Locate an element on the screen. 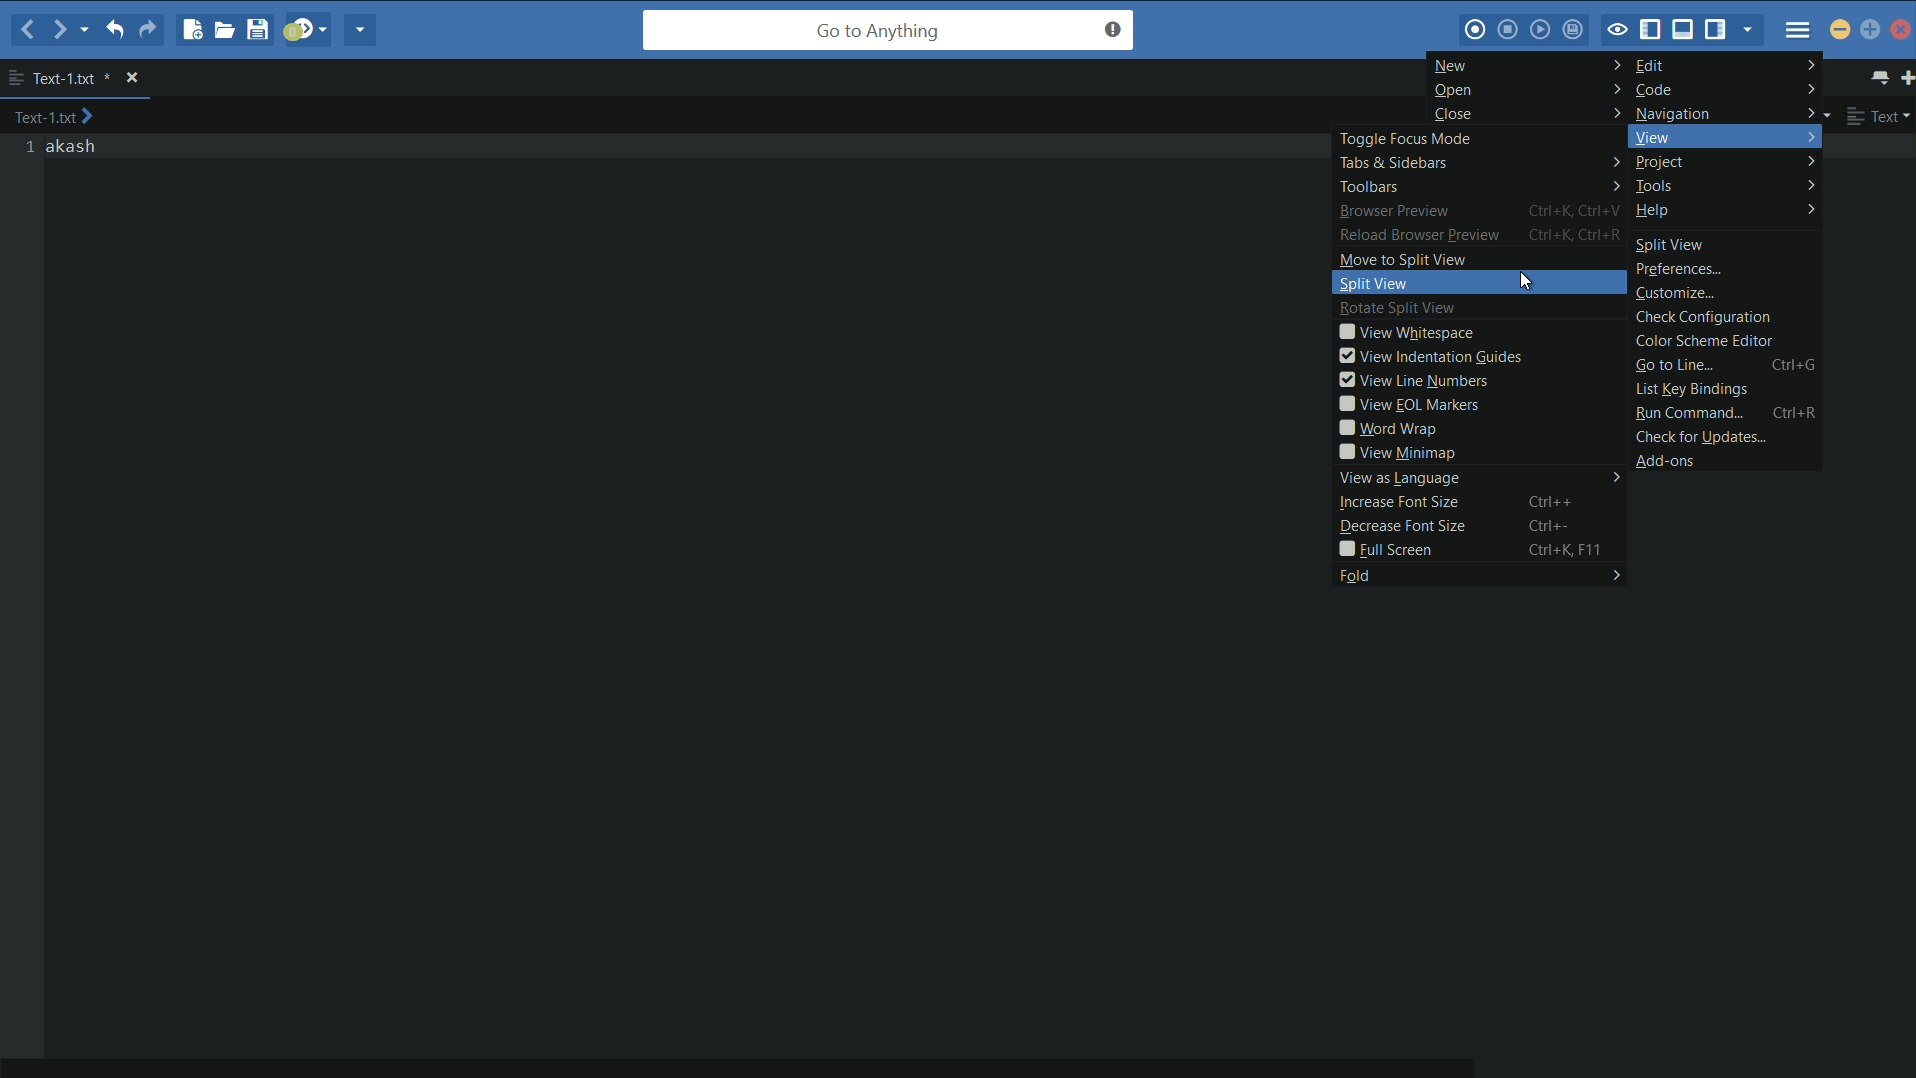 This screenshot has width=1916, height=1078. more options is located at coordinates (15, 78).